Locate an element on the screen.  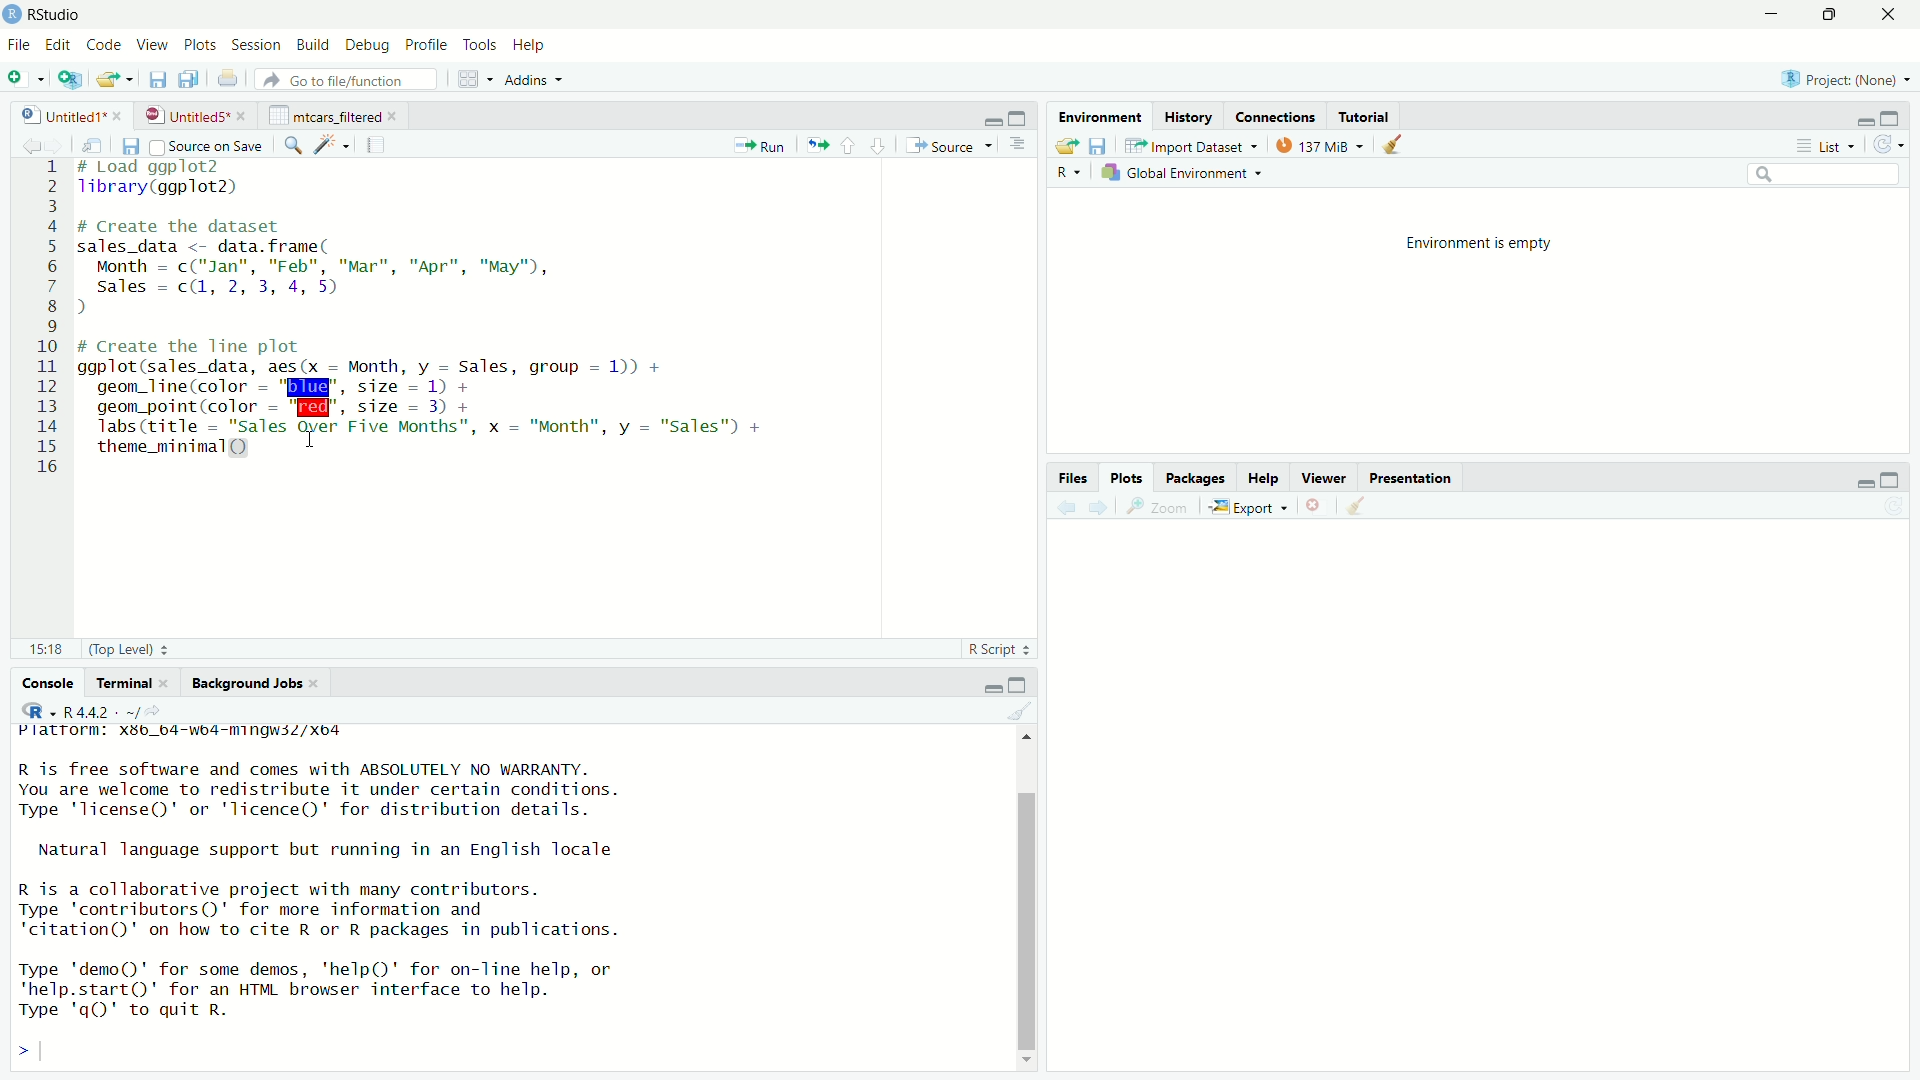
forward is located at coordinates (63, 147).